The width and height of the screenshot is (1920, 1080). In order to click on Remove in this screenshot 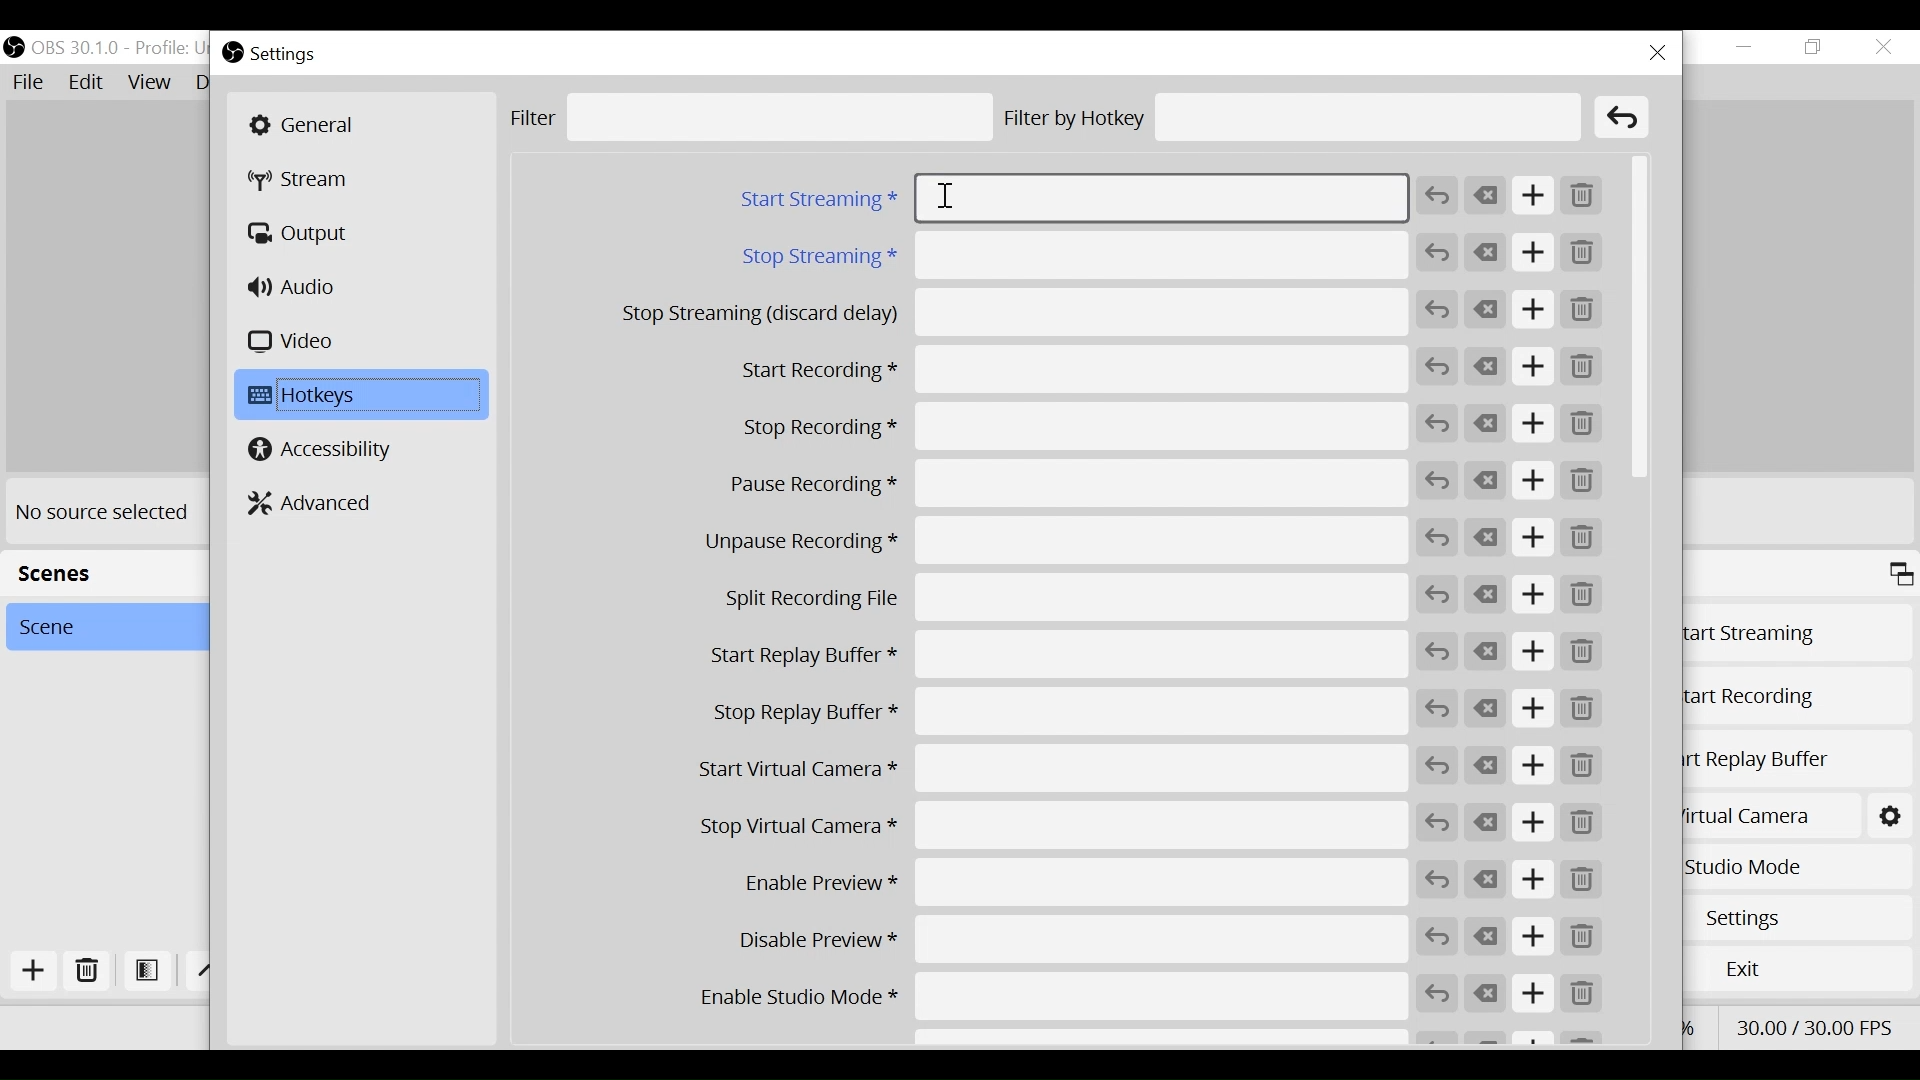, I will do `click(1585, 823)`.